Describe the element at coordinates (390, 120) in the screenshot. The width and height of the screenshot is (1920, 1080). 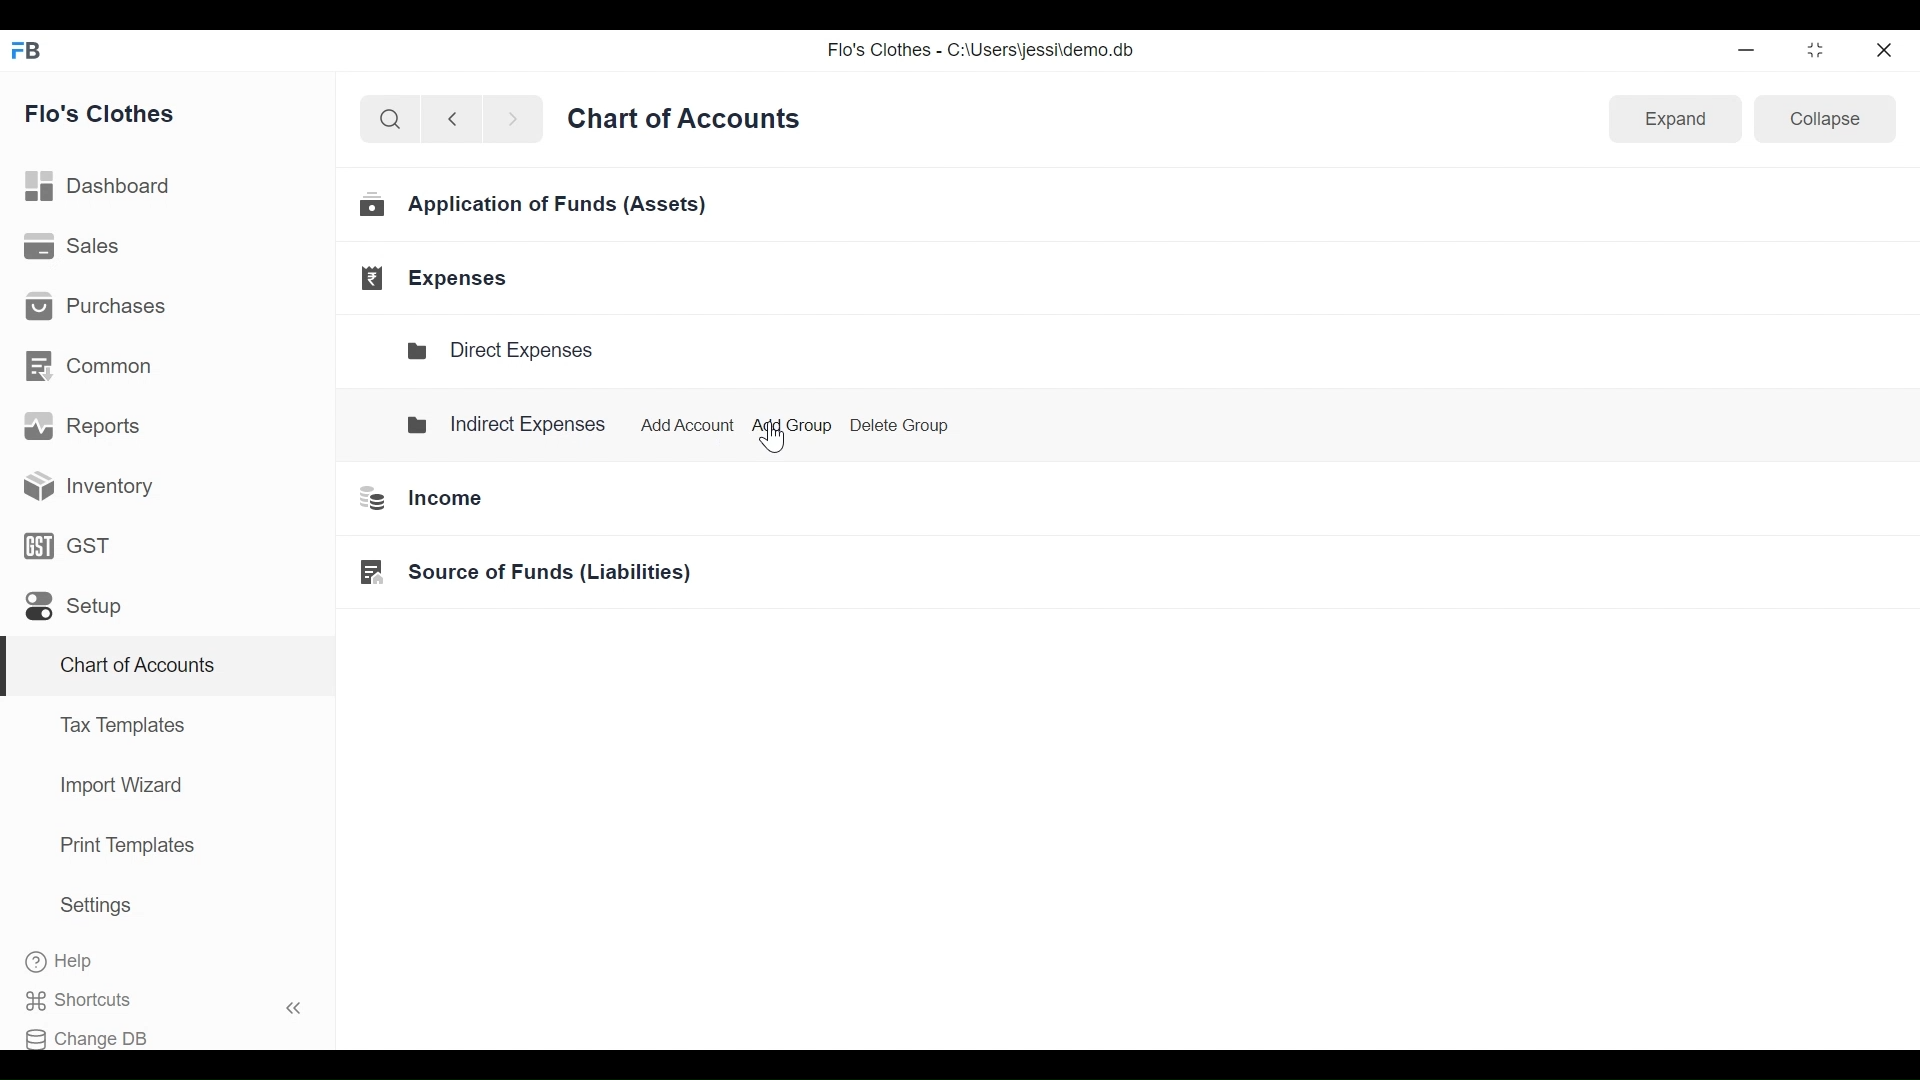
I see `search` at that location.